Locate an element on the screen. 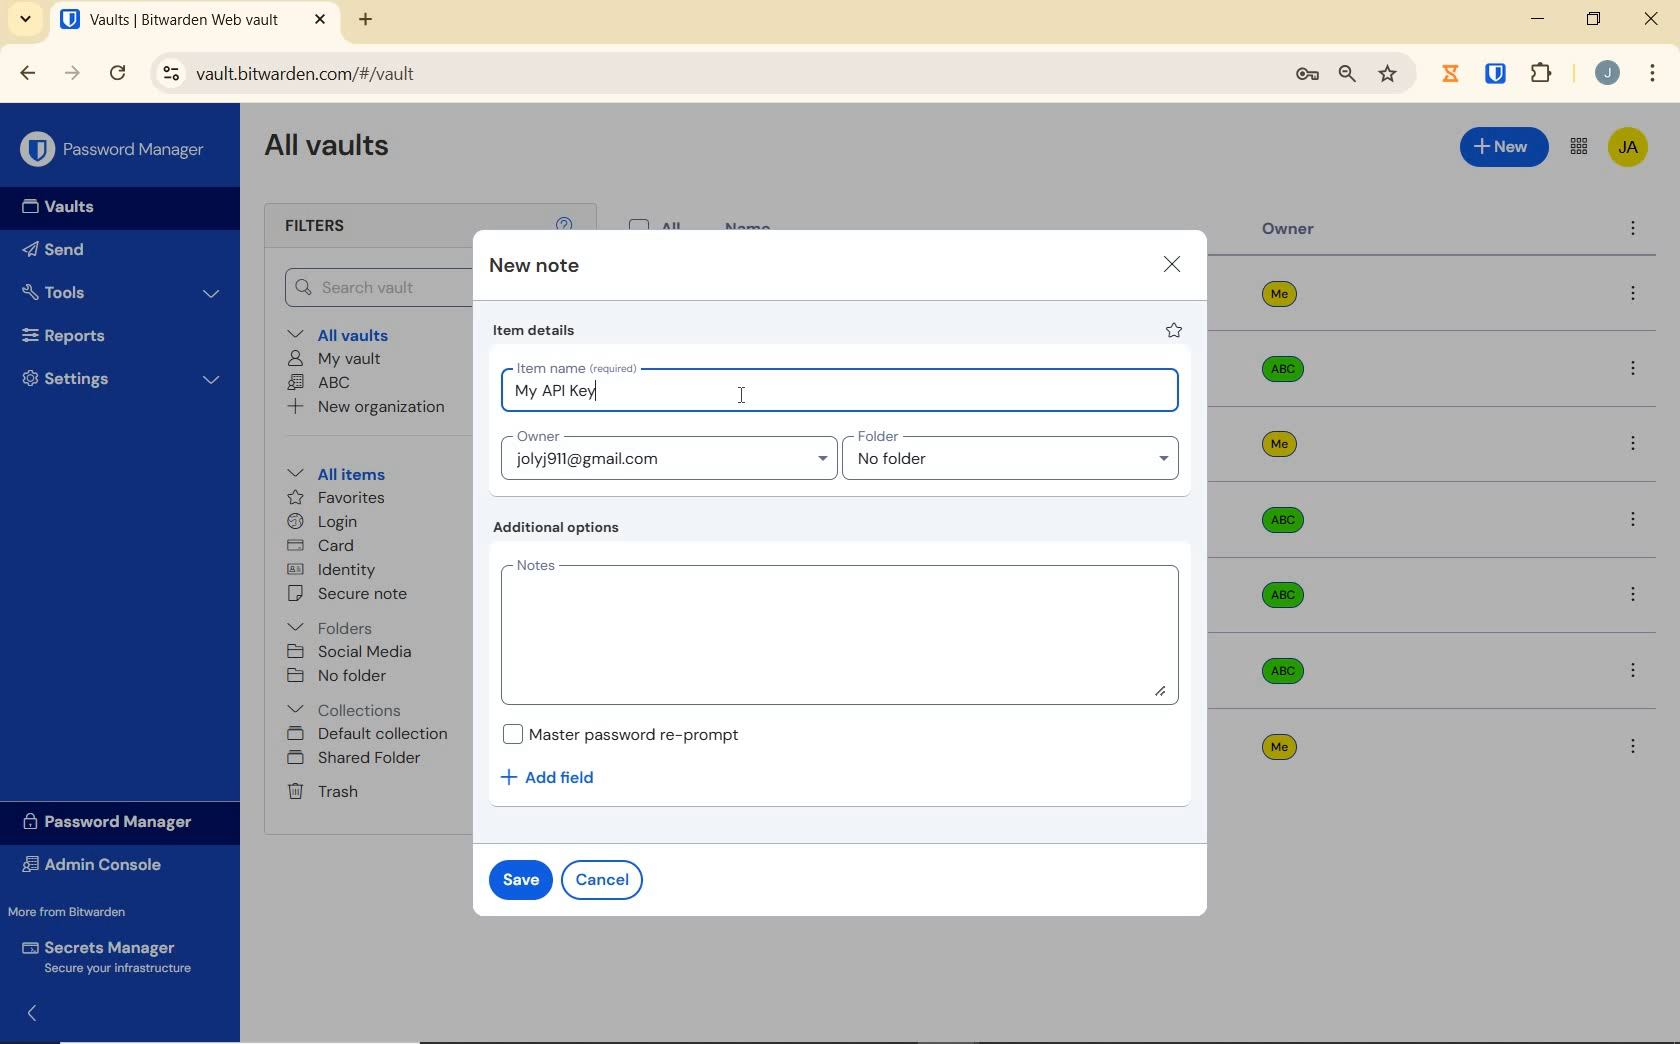  secure note is located at coordinates (365, 596).